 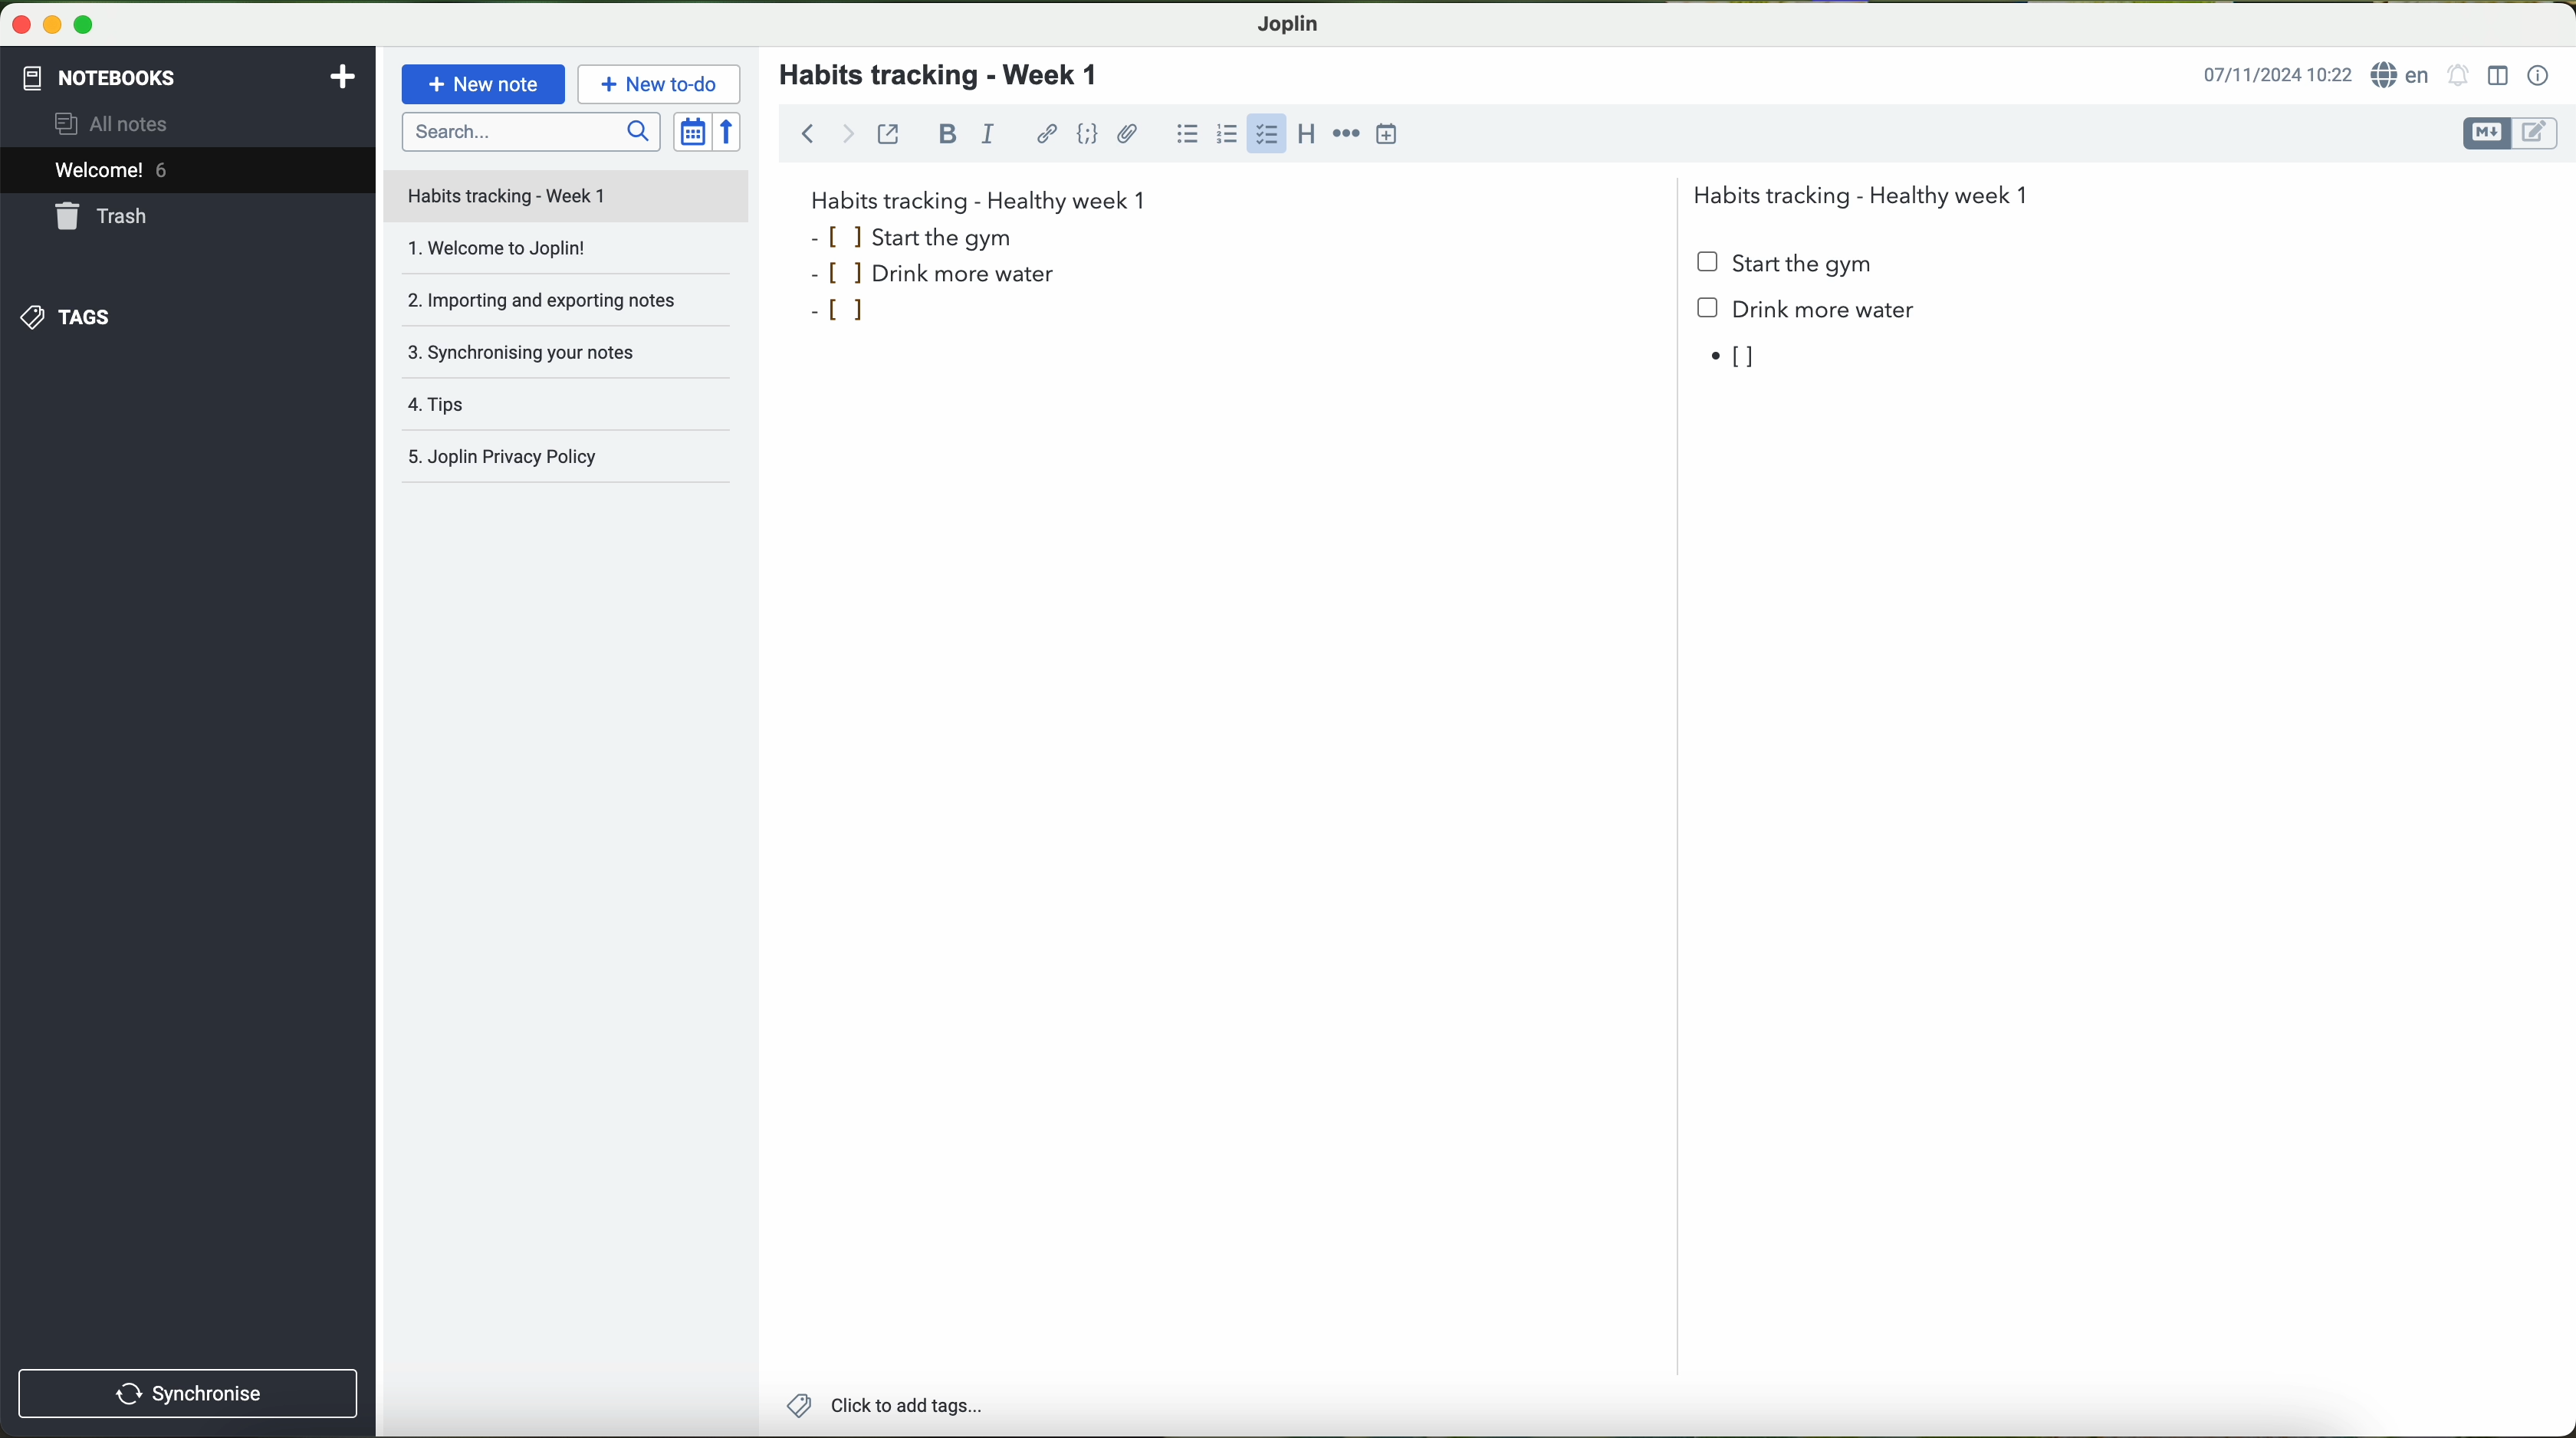 What do you see at coordinates (112, 170) in the screenshot?
I see `welcome 5` at bounding box center [112, 170].